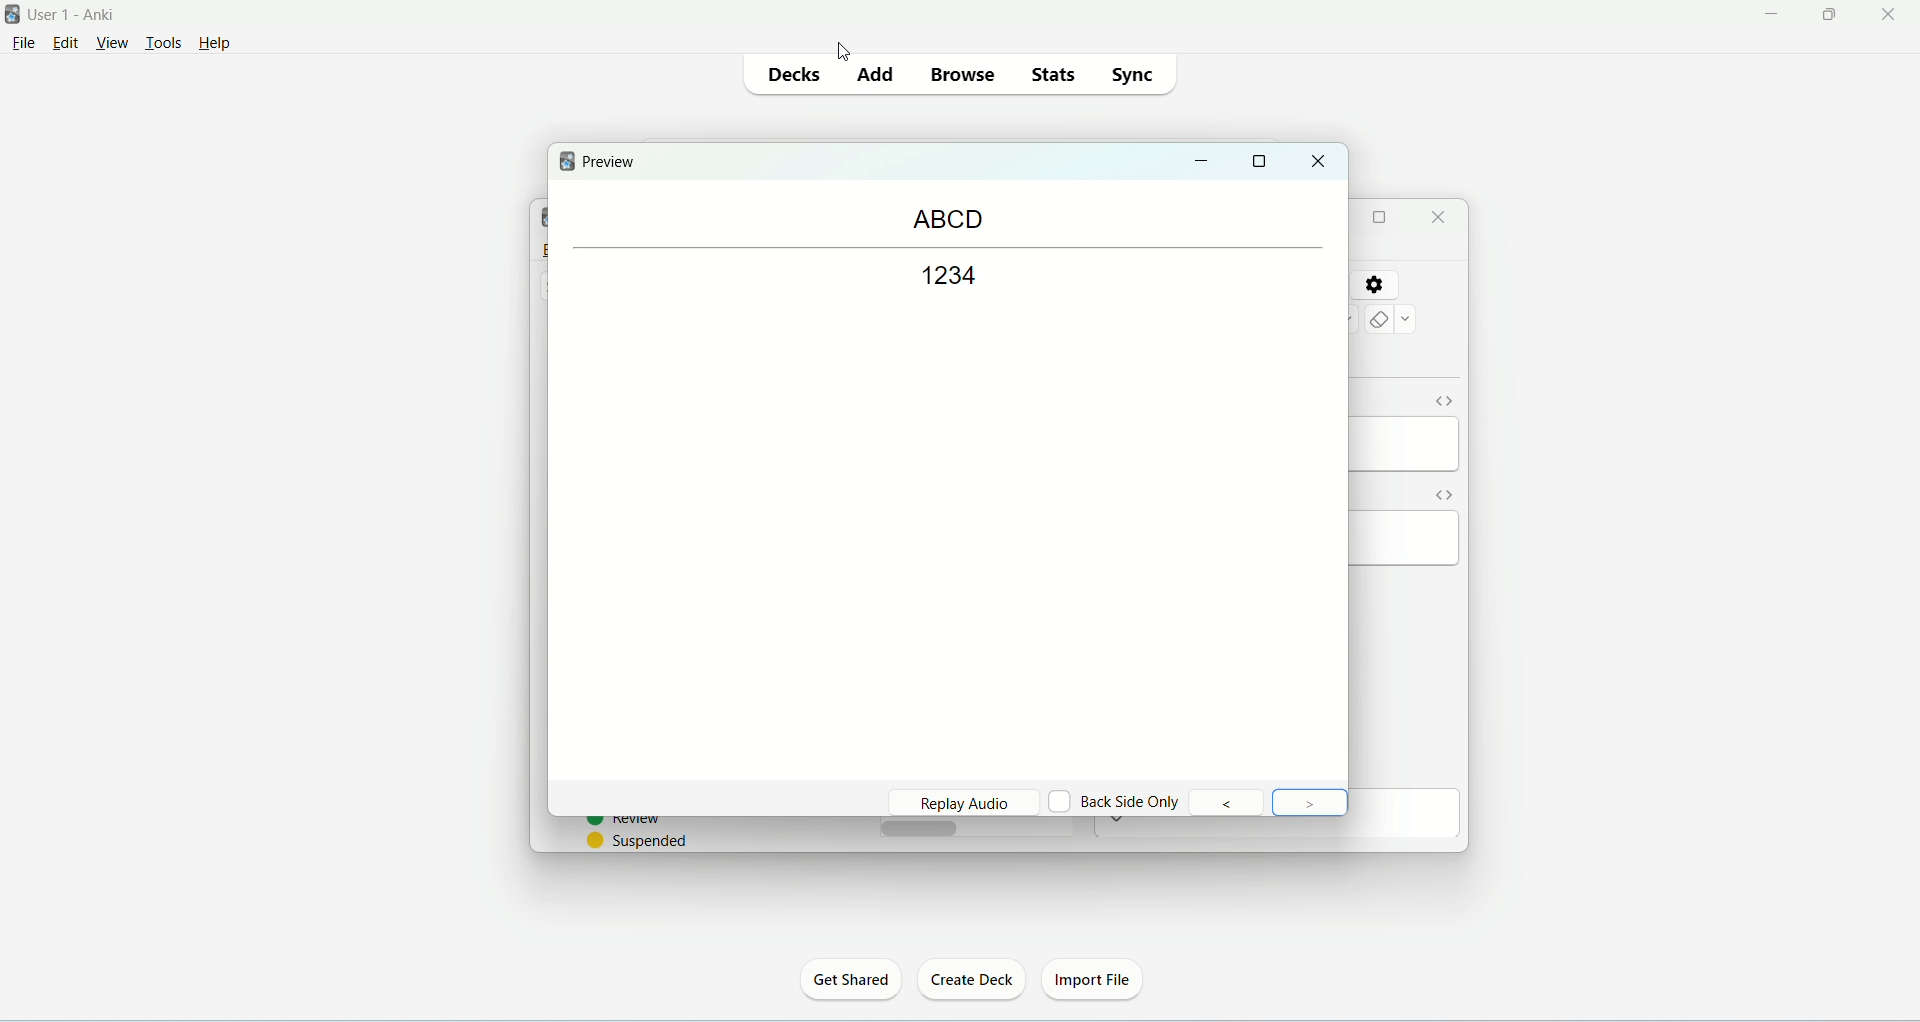 This screenshot has width=1920, height=1022. Describe the element at coordinates (1442, 494) in the screenshot. I see `toggle HTML editor` at that location.